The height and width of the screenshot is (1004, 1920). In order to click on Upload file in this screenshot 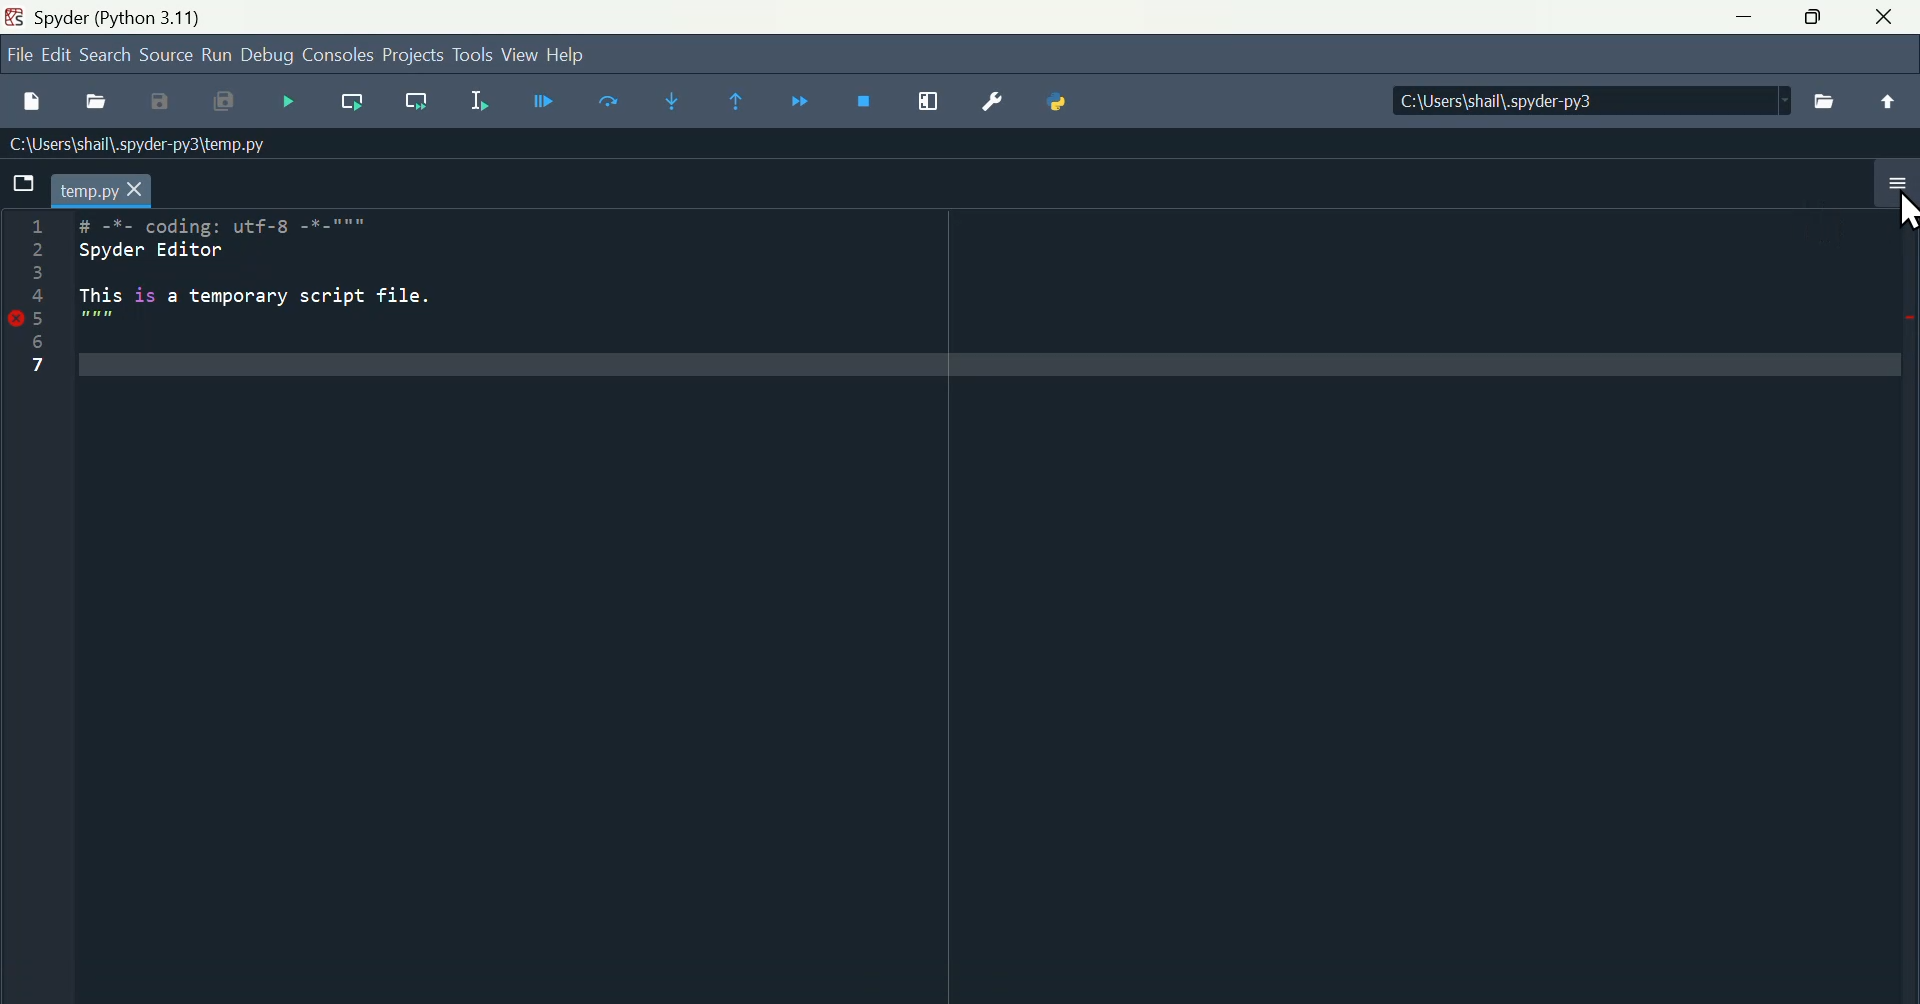, I will do `click(1884, 106)`.